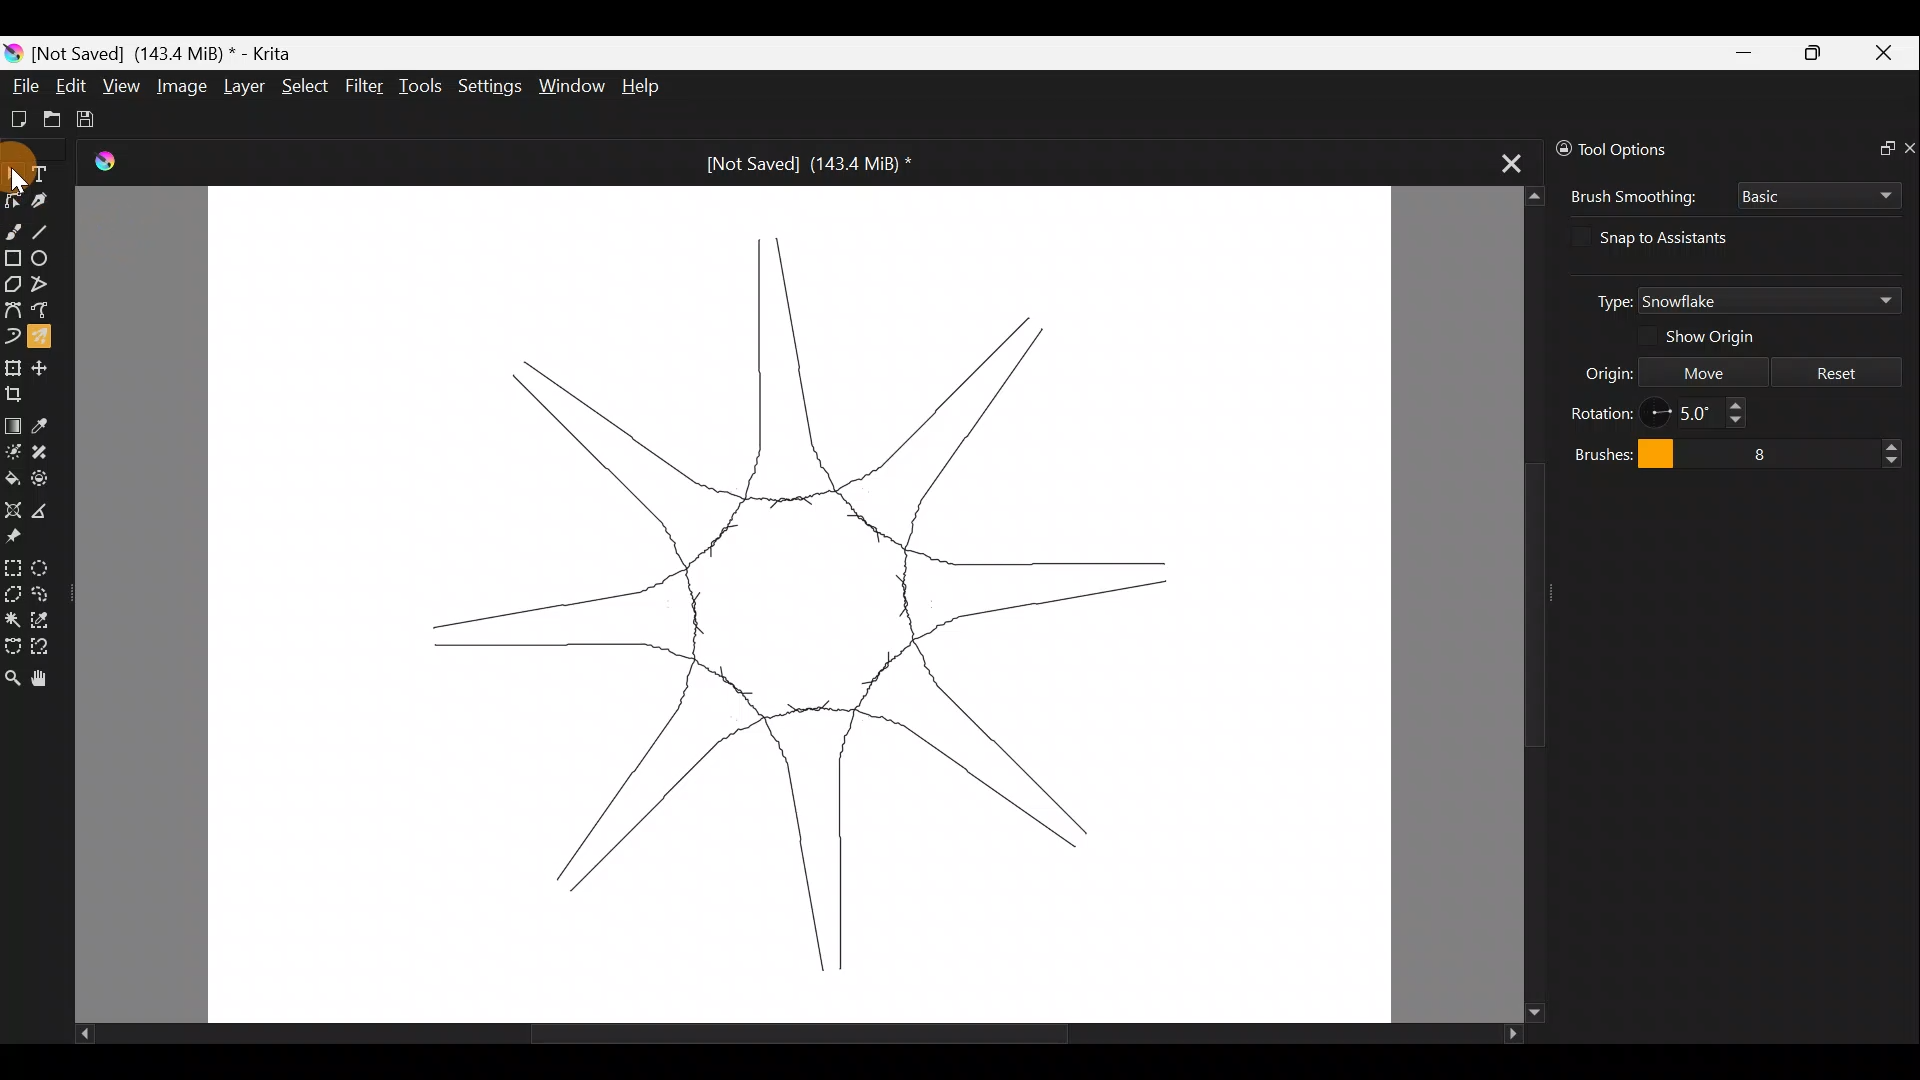  I want to click on Select, so click(306, 86).